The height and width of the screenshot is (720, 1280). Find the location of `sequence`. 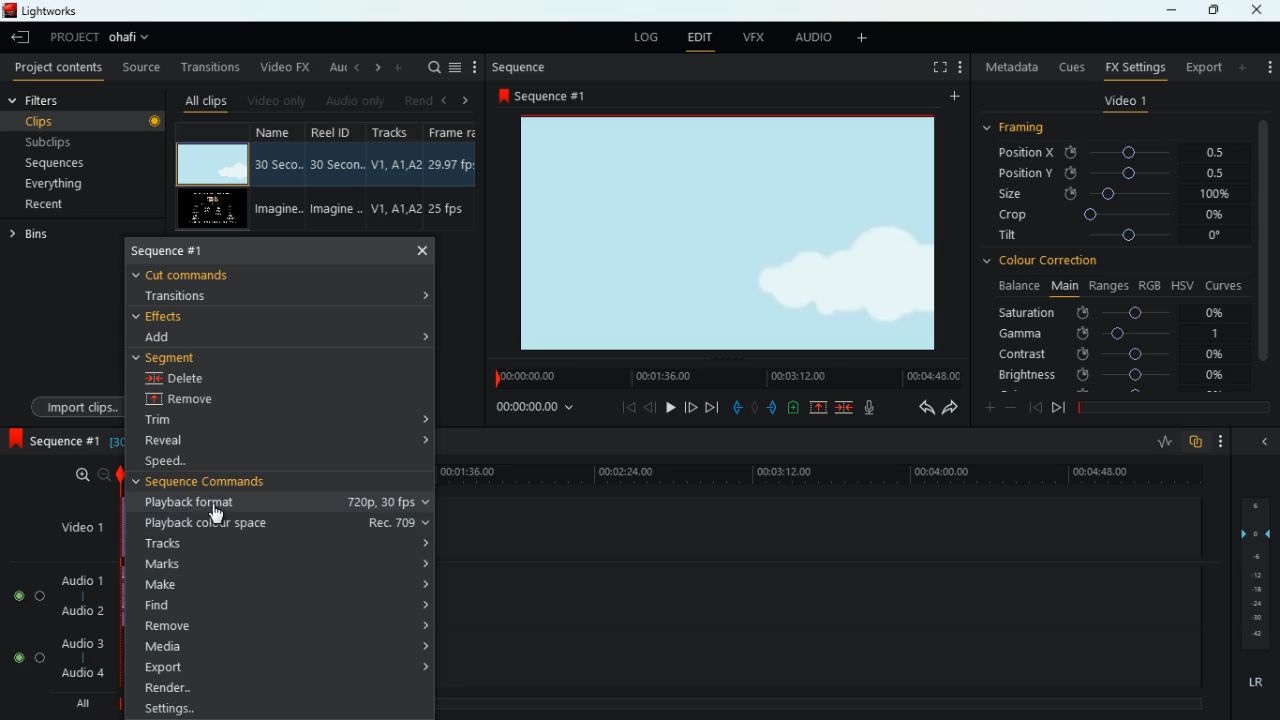

sequence is located at coordinates (521, 67).